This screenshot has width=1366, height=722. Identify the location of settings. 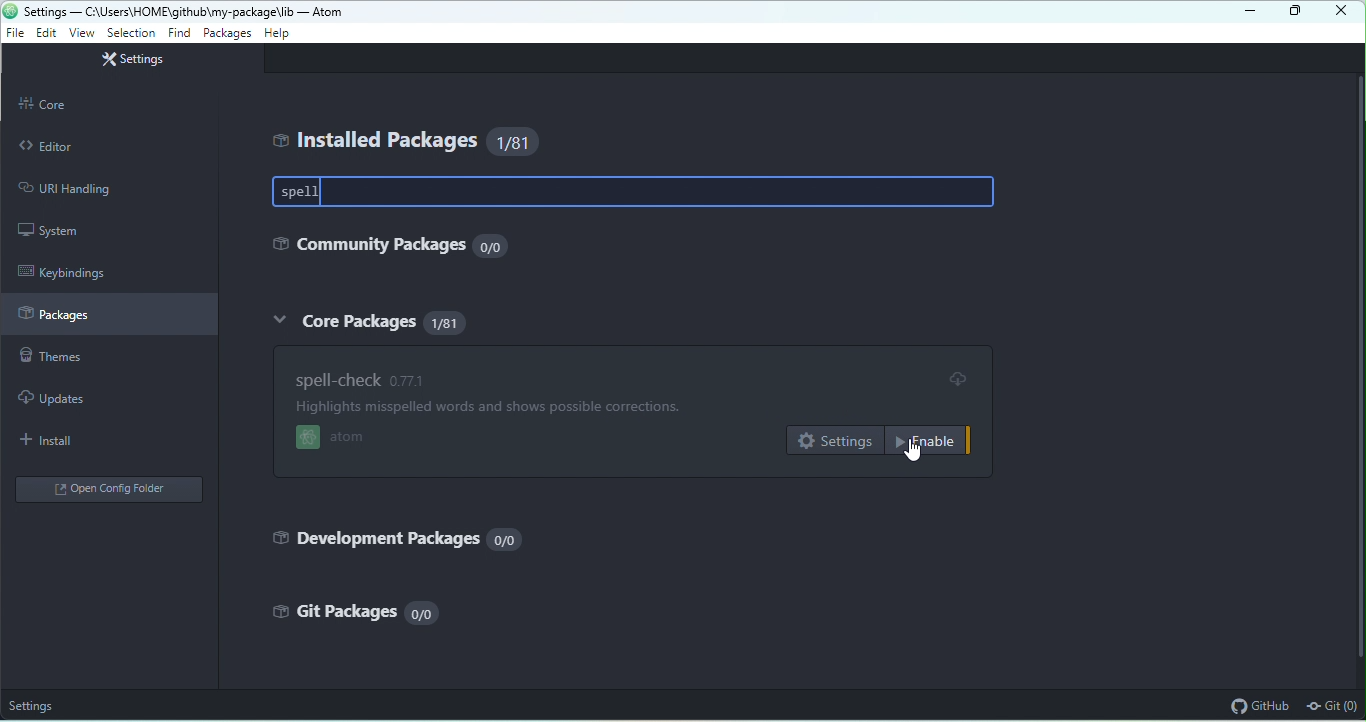
(35, 705).